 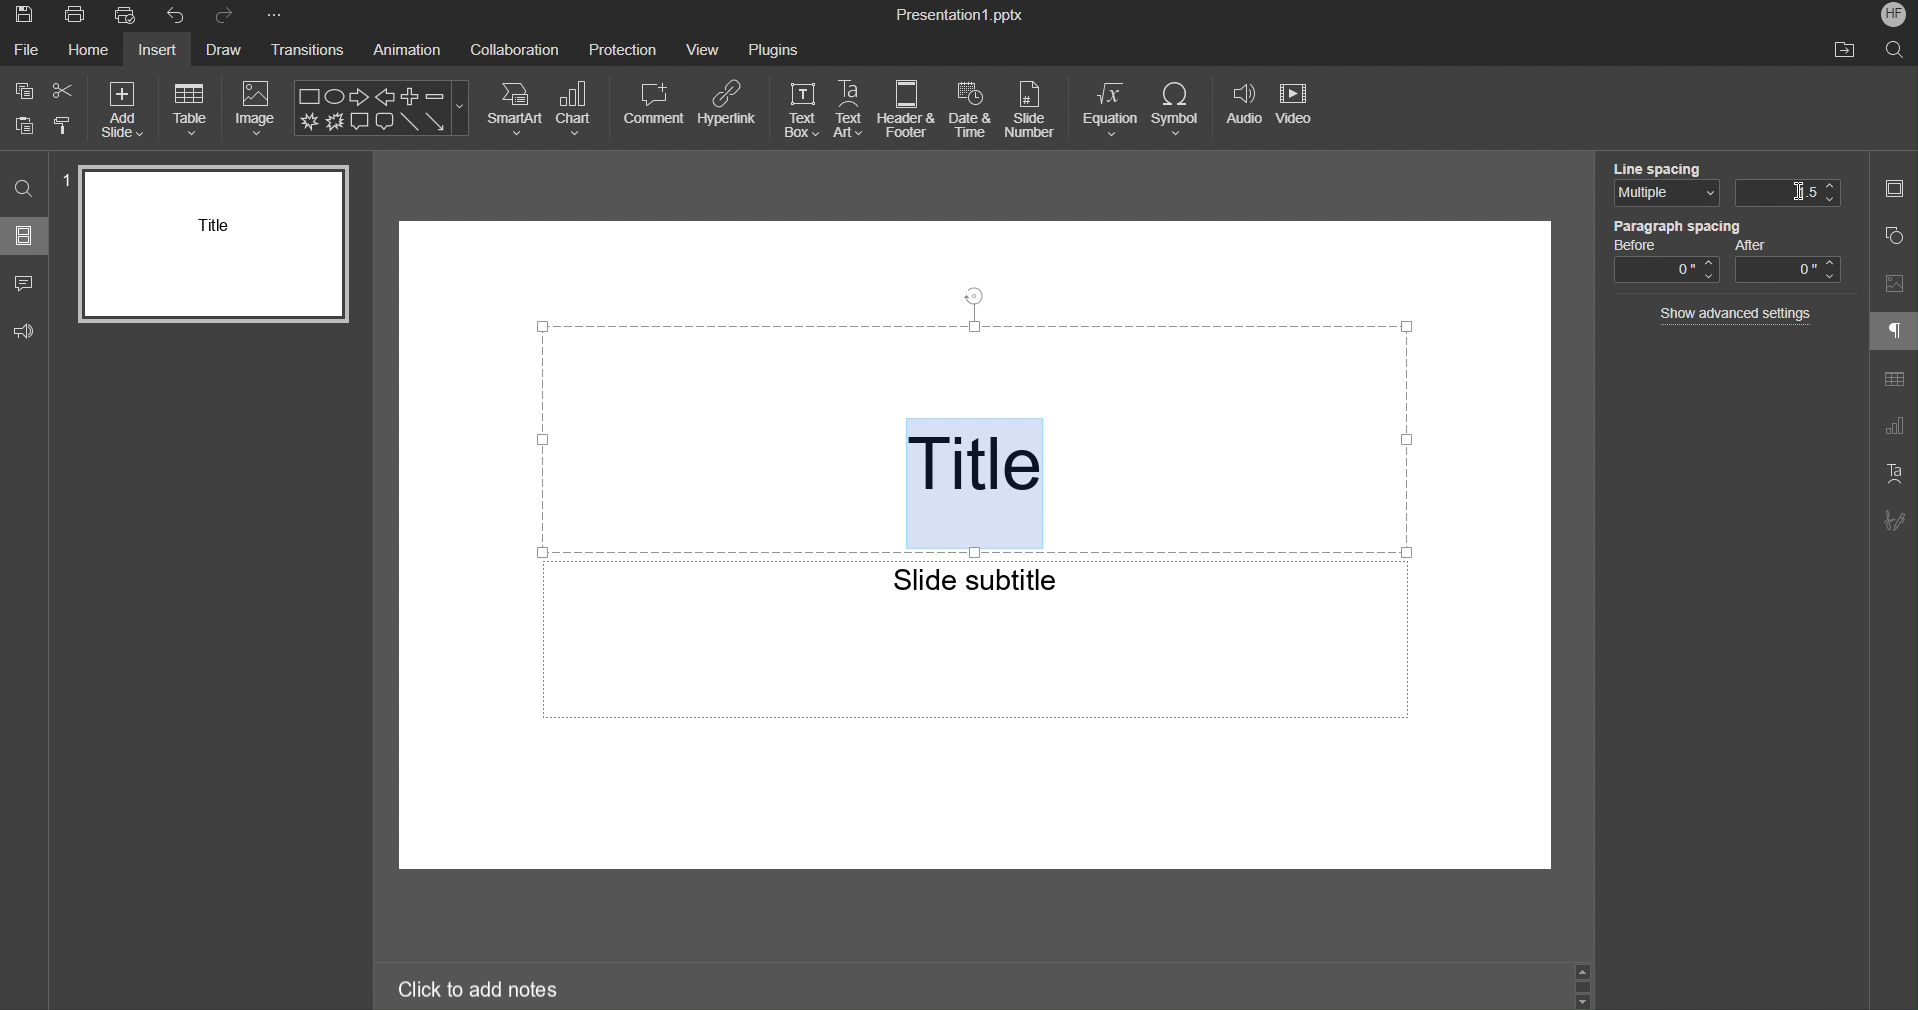 I want to click on Plugins, so click(x=773, y=50).